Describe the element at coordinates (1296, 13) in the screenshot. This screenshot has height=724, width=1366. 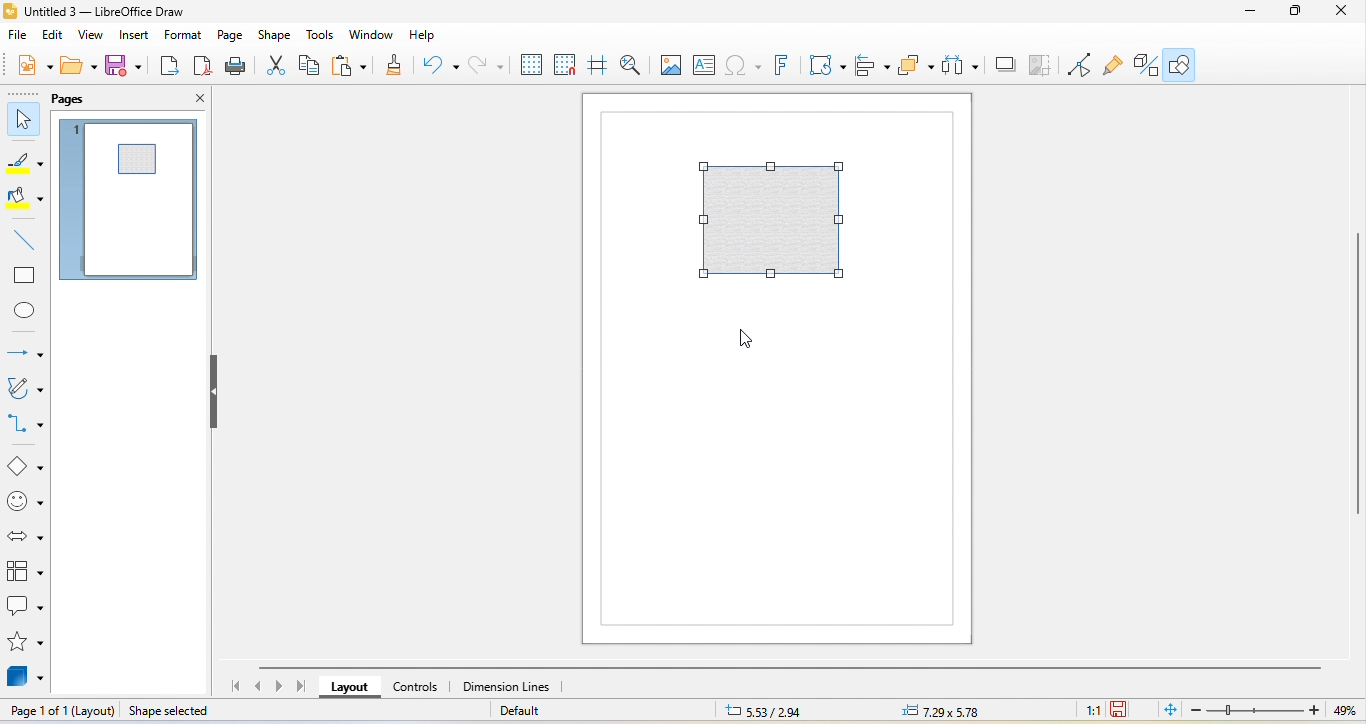
I see `maximize` at that location.